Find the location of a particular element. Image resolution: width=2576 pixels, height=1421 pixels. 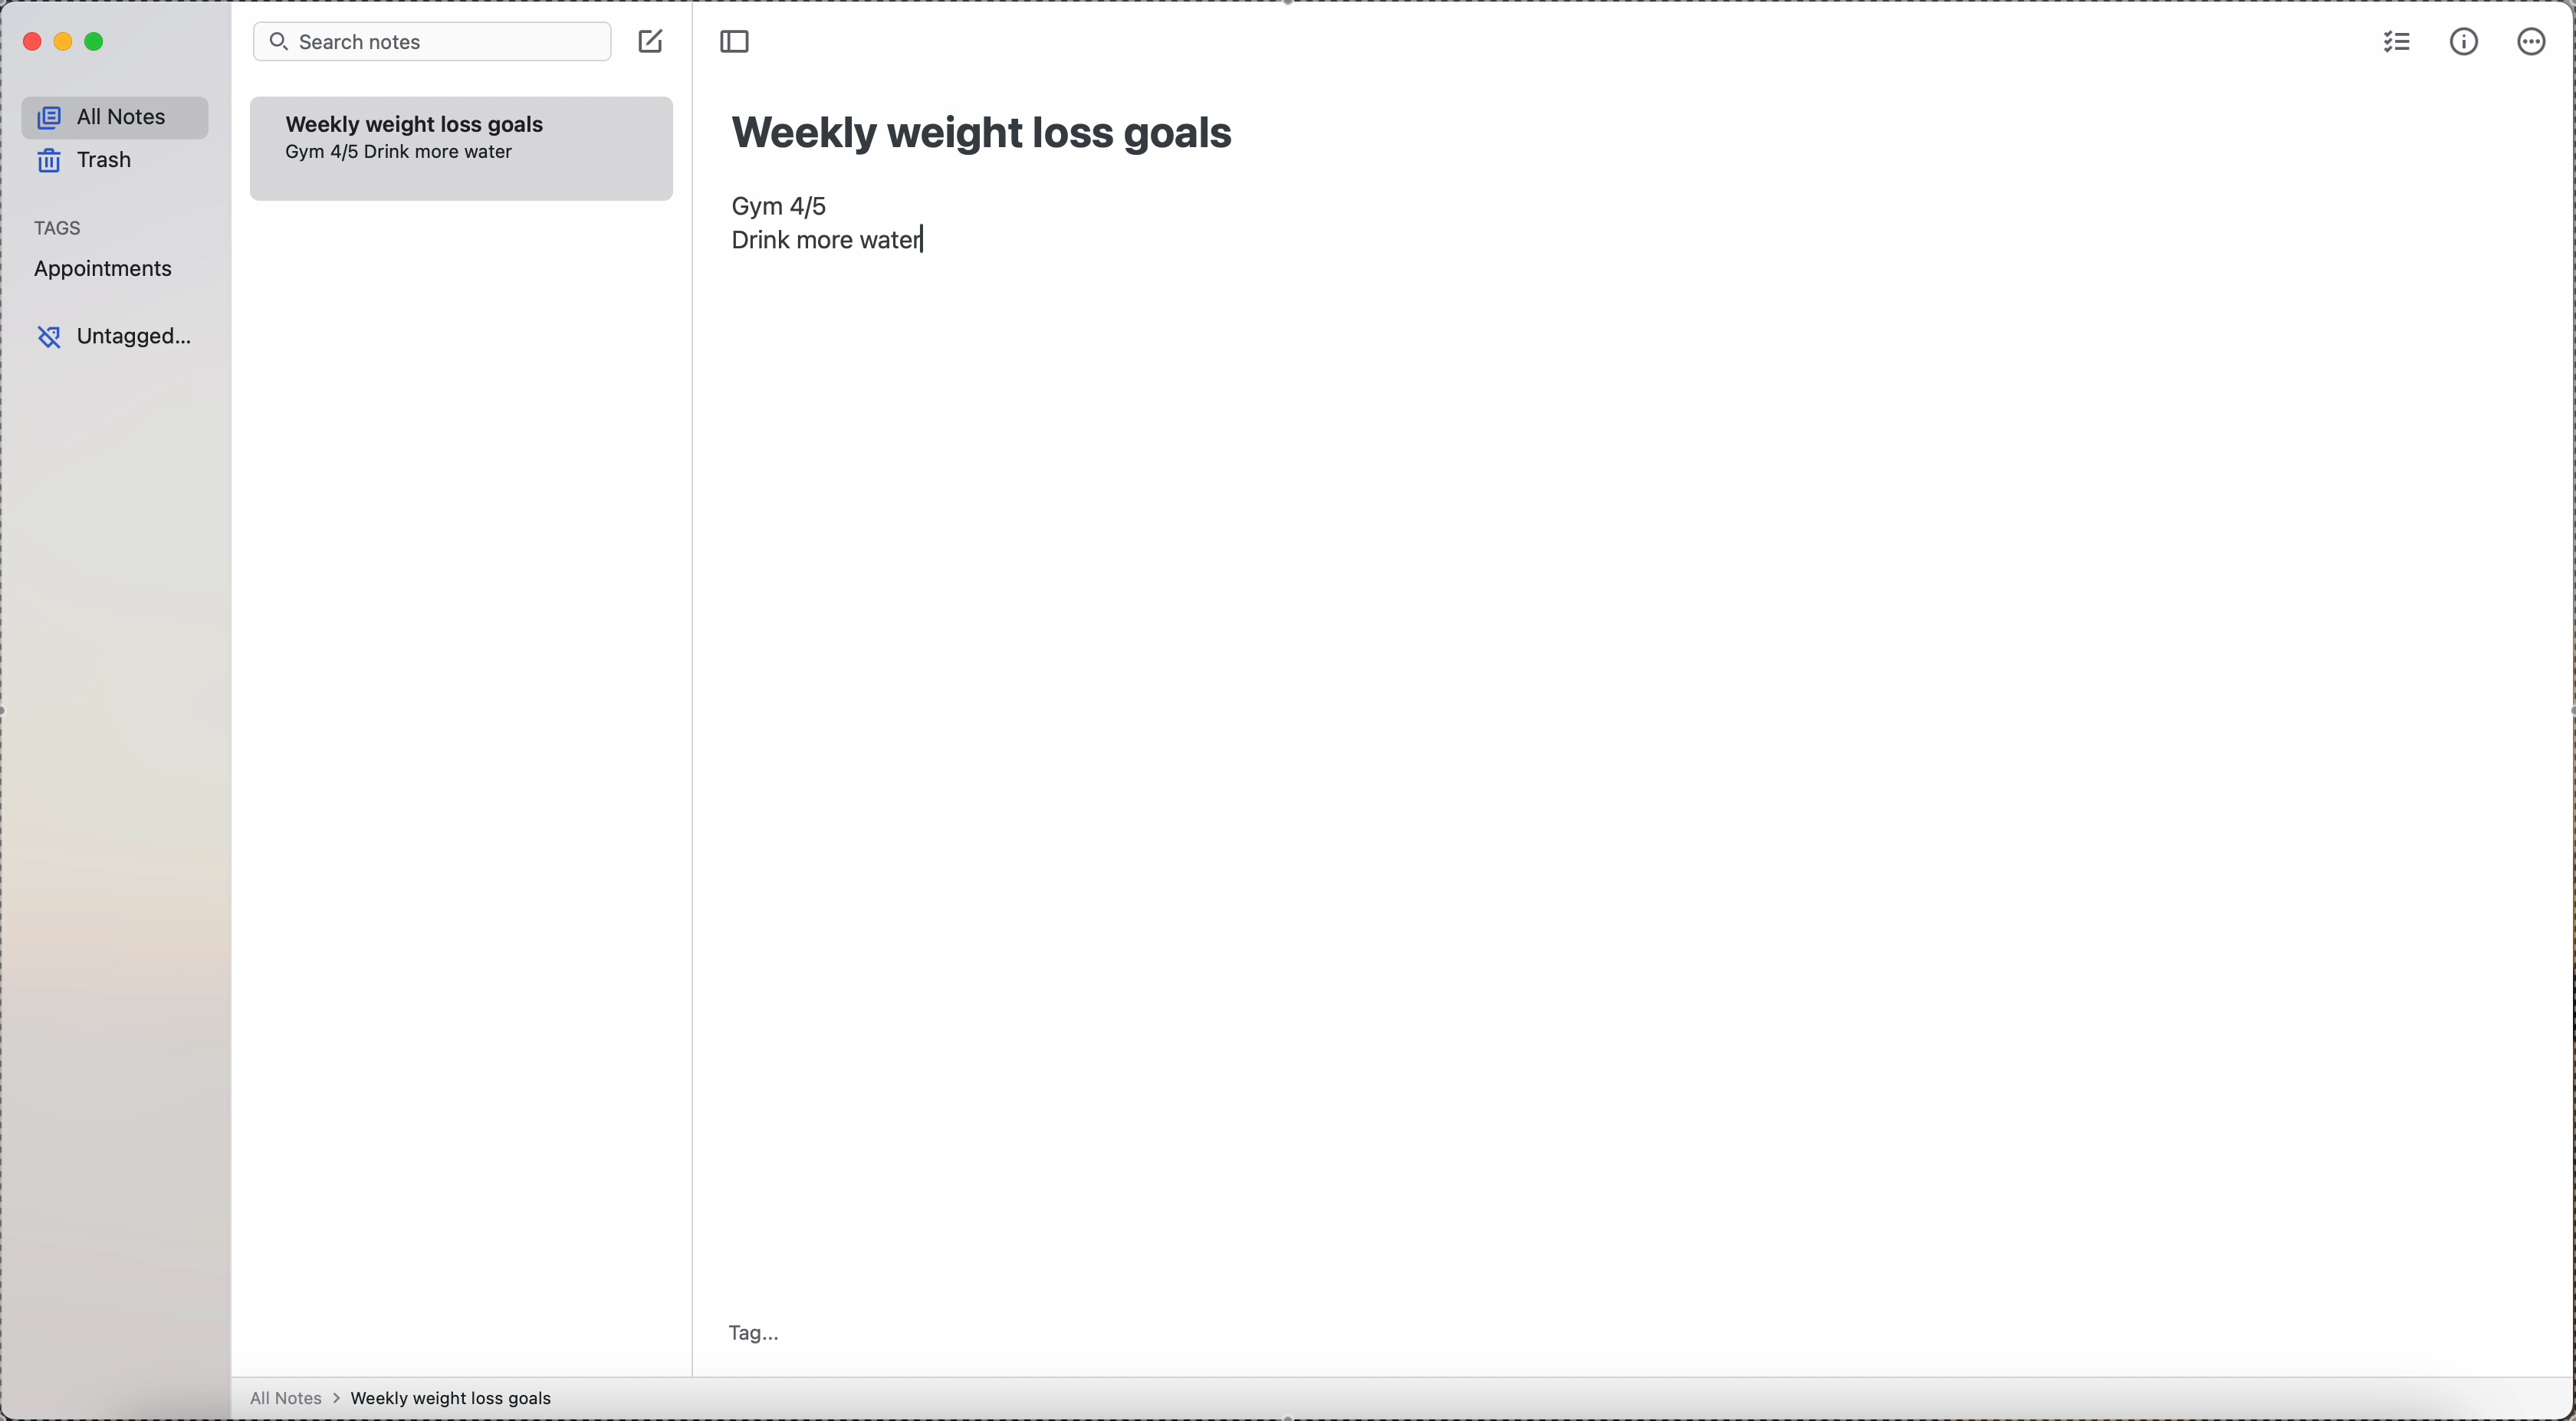

drink more water is located at coordinates (827, 240).